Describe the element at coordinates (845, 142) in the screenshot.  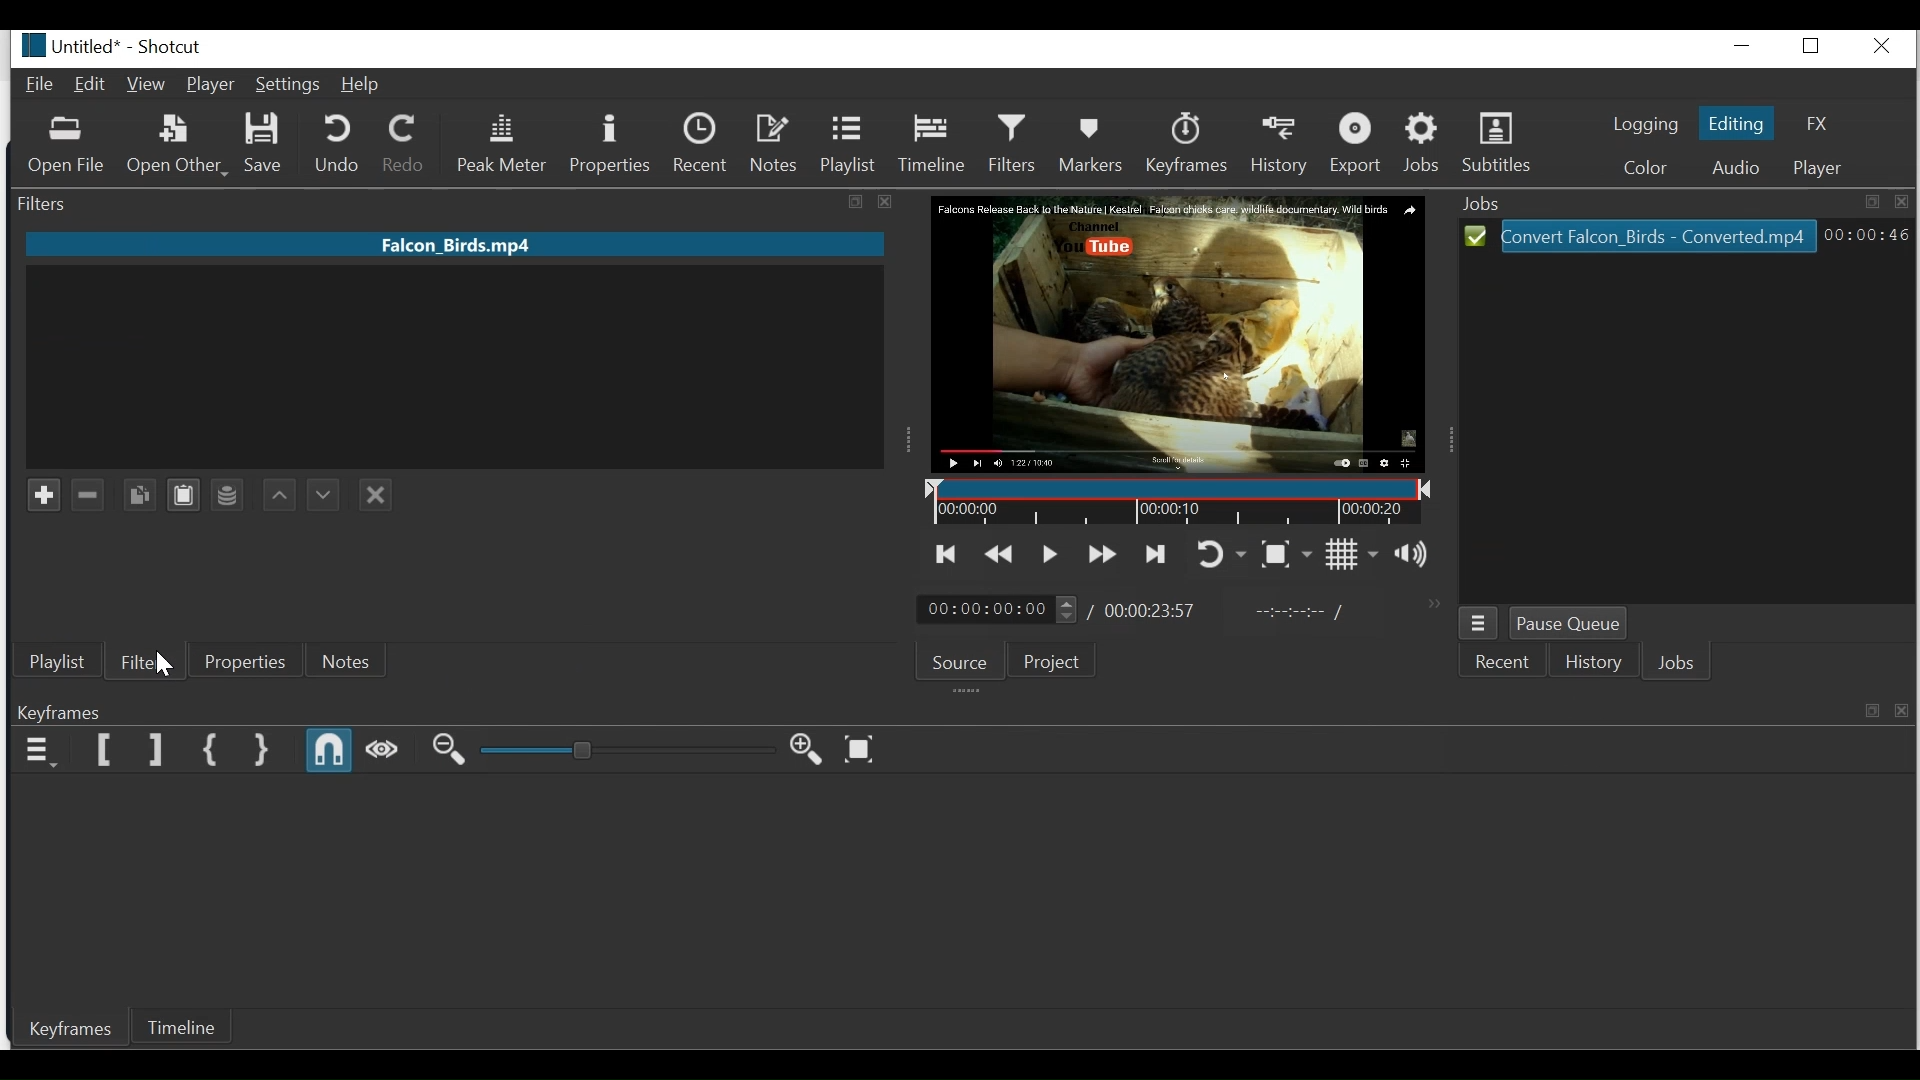
I see `Playlist` at that location.